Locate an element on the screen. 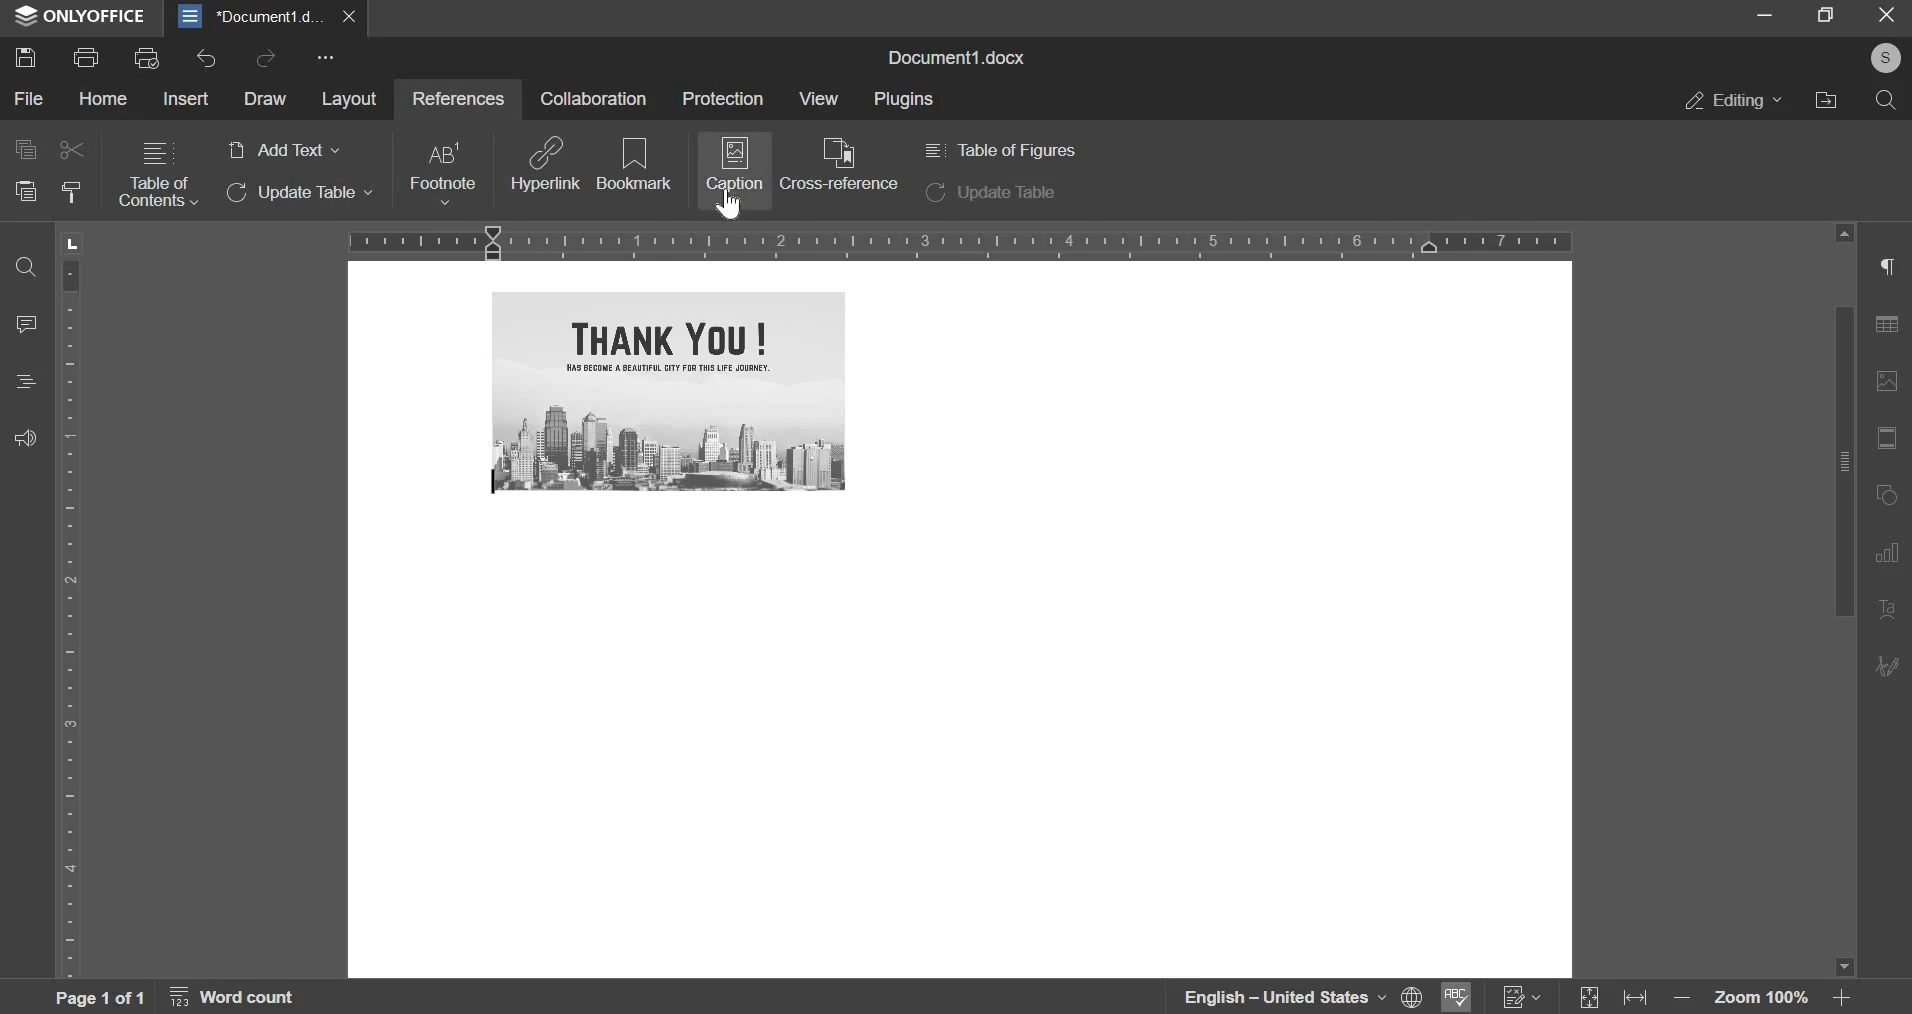 Image resolution: width=1912 pixels, height=1014 pixels. zoom 100% is located at coordinates (1763, 1000).